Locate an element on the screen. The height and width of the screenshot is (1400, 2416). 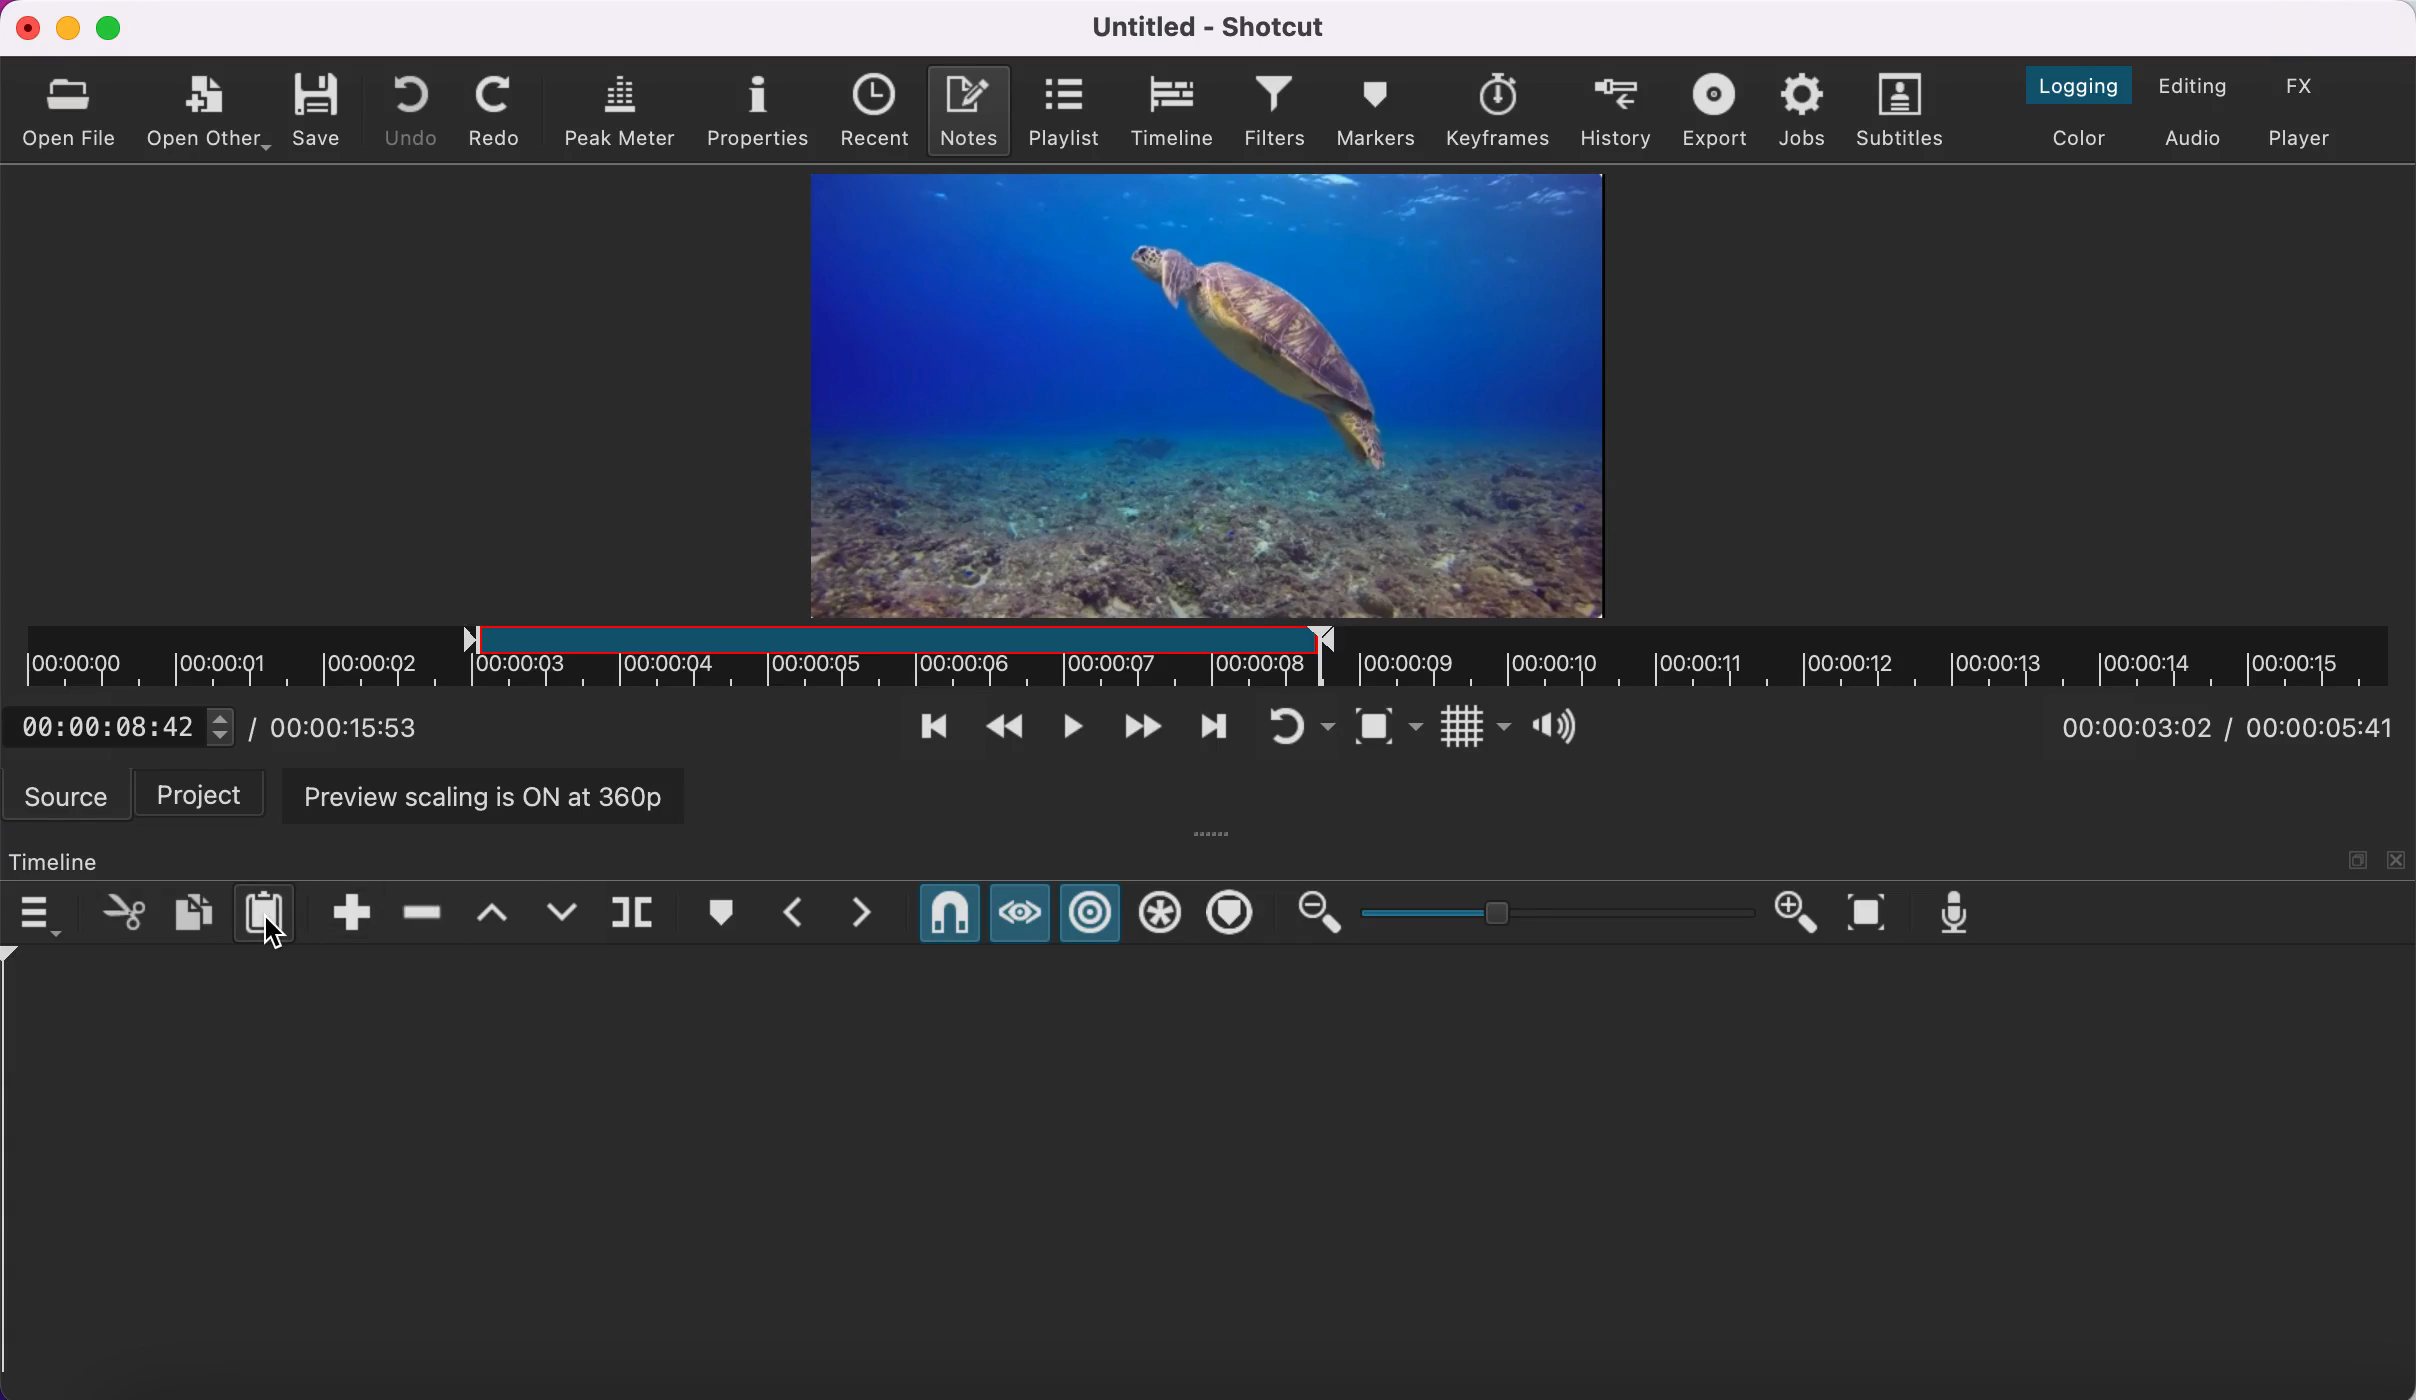
filters is located at coordinates (1276, 112).